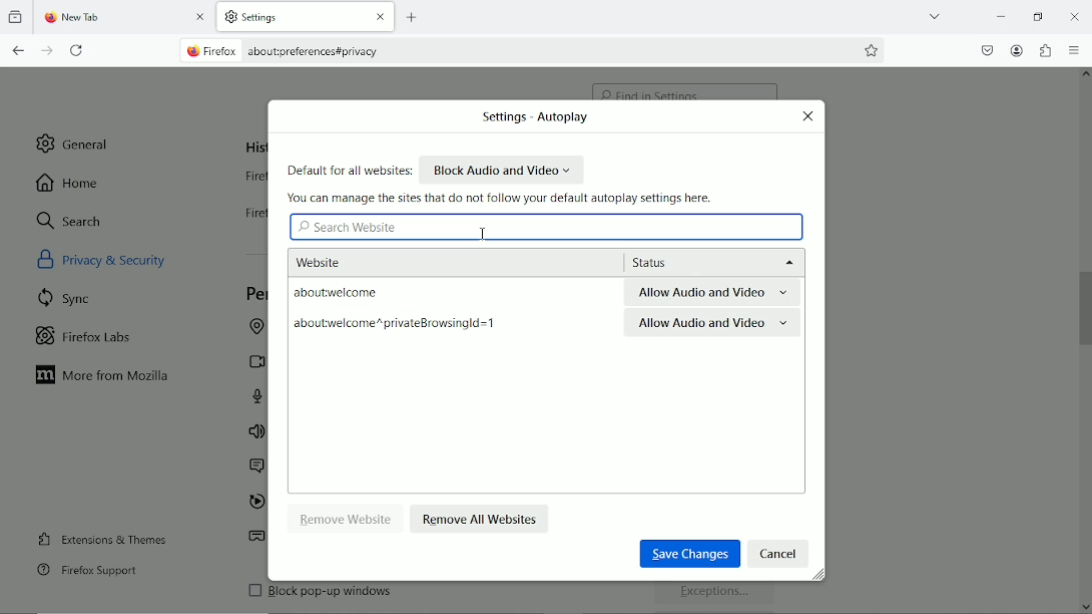 Image resolution: width=1092 pixels, height=614 pixels. What do you see at coordinates (710, 262) in the screenshot?
I see `status` at bounding box center [710, 262].